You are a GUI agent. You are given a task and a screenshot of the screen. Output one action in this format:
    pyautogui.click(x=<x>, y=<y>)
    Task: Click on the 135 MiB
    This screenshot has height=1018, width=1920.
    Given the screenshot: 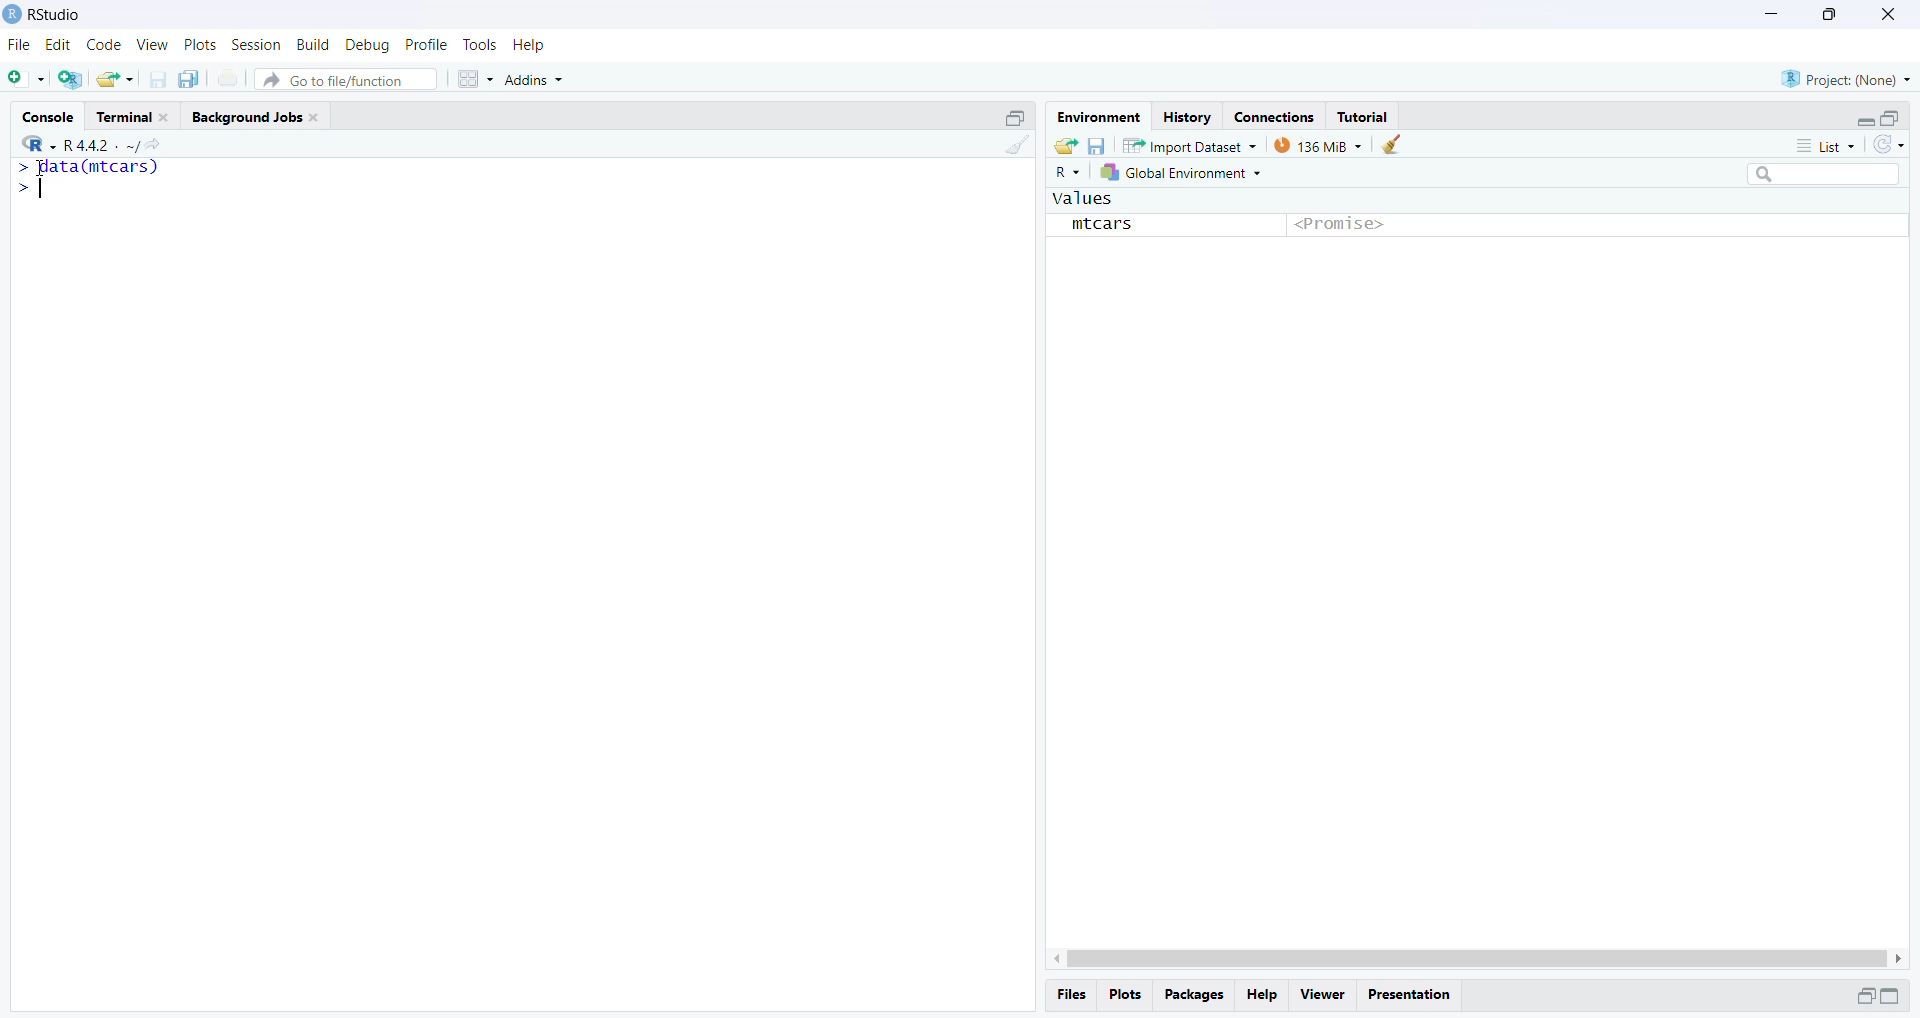 What is the action you would take?
    pyautogui.click(x=1318, y=145)
    